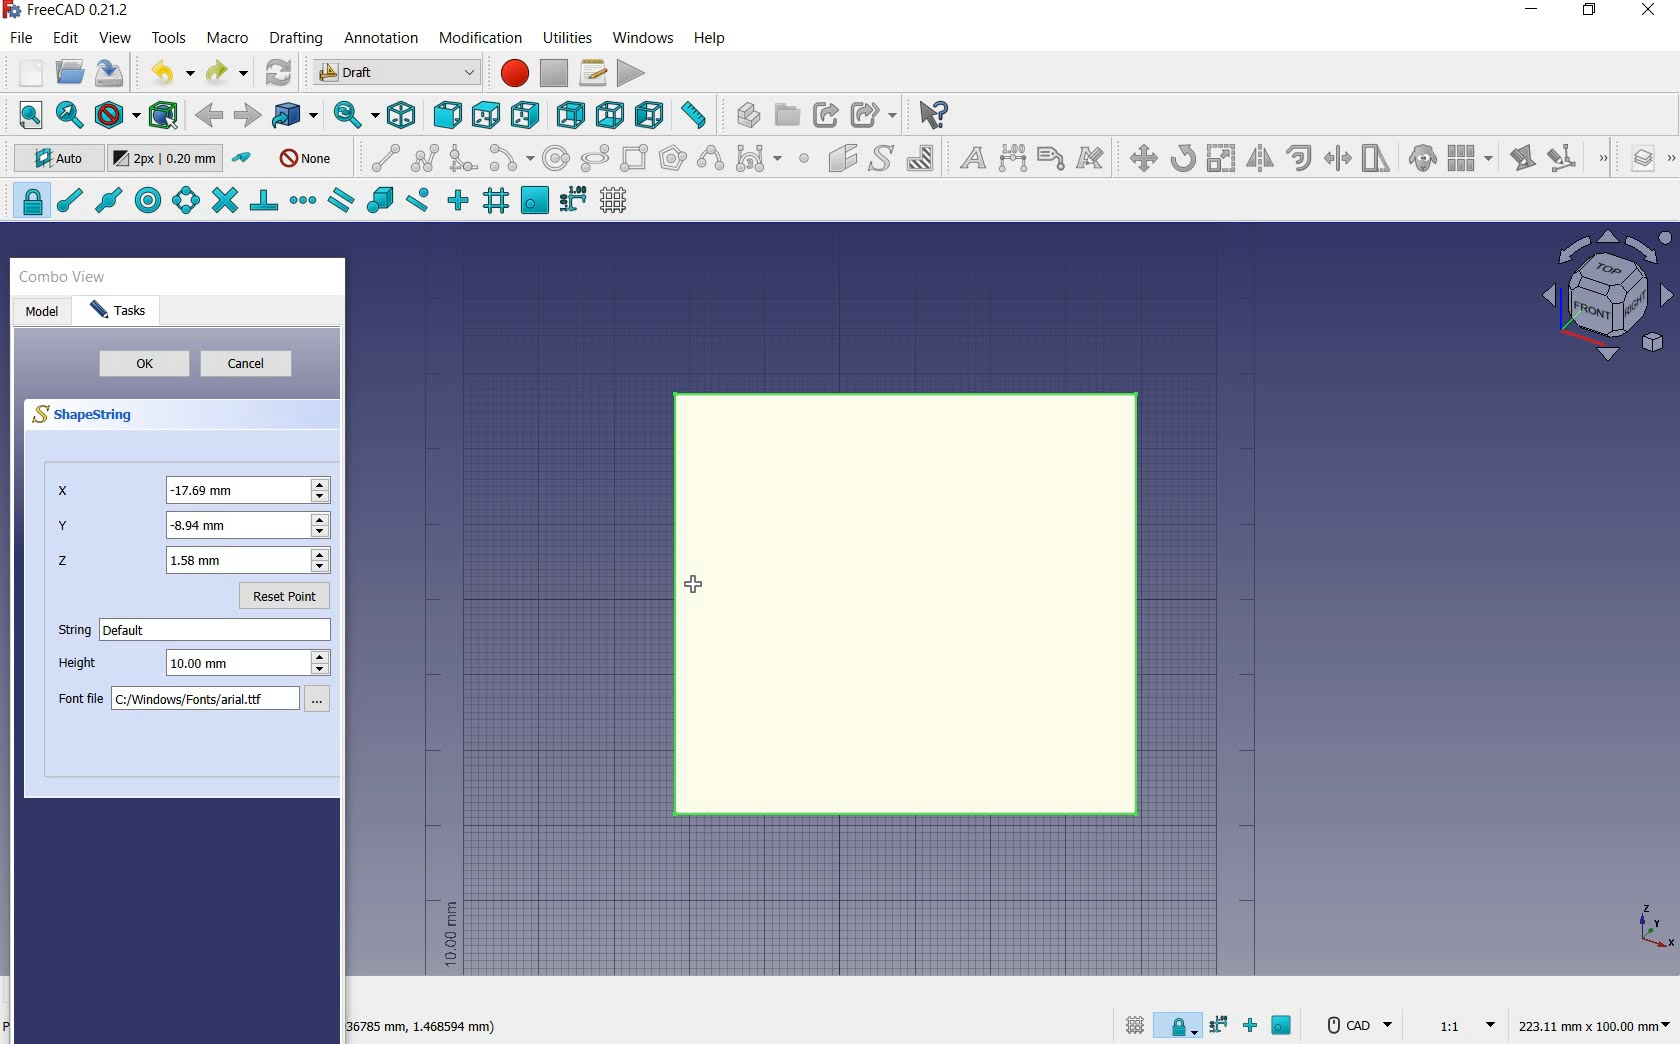  What do you see at coordinates (70, 71) in the screenshot?
I see `open` at bounding box center [70, 71].